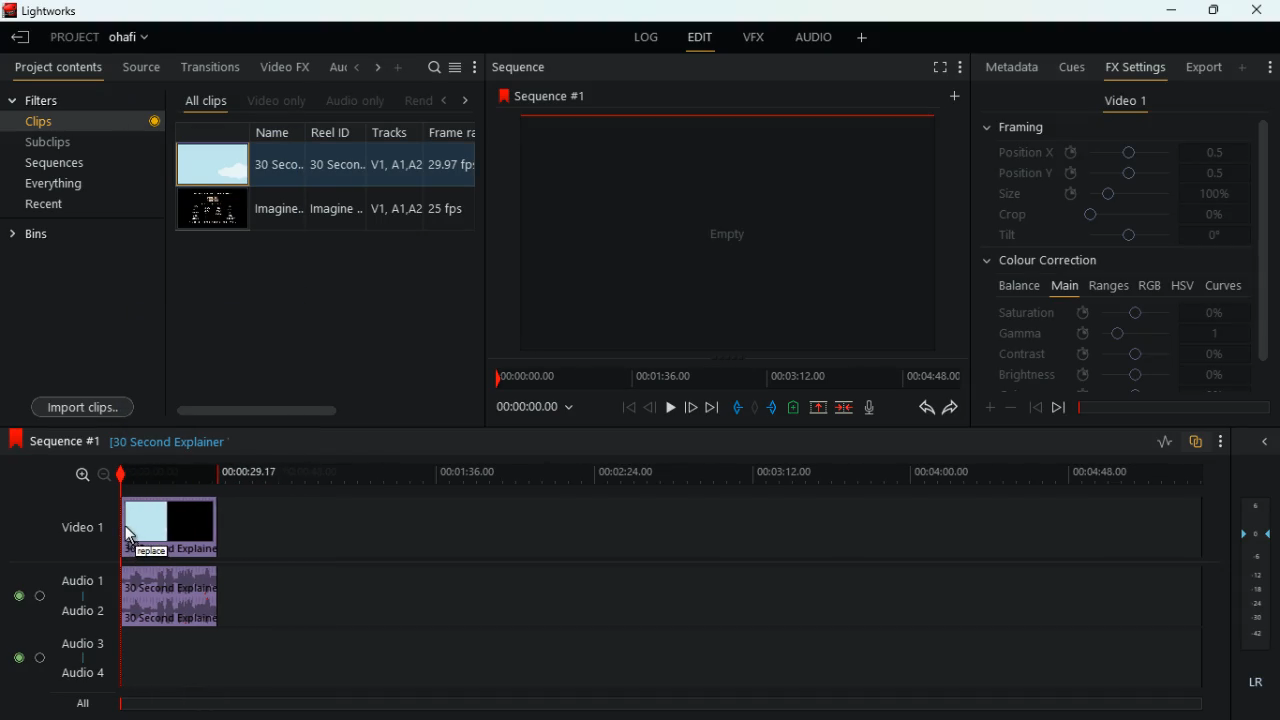 The height and width of the screenshot is (720, 1280). I want to click on Audio, so click(28, 596).